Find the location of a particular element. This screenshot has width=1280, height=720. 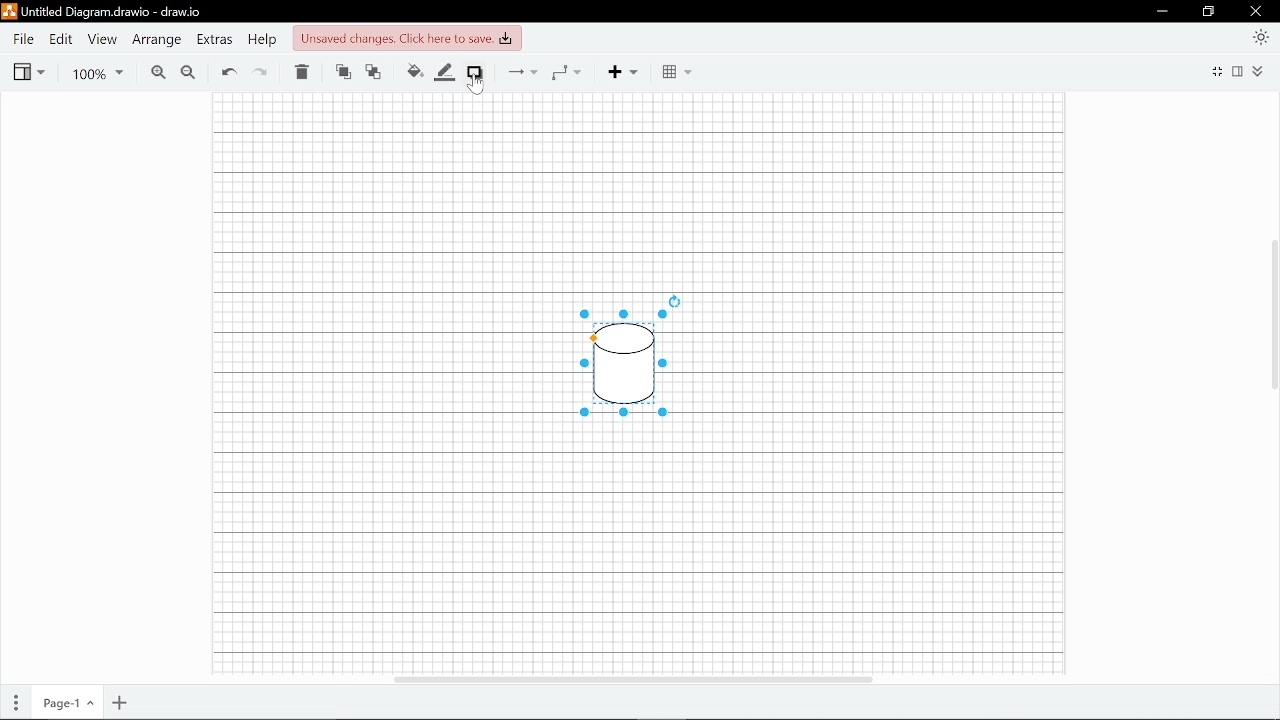

Minimize is located at coordinates (1163, 11).